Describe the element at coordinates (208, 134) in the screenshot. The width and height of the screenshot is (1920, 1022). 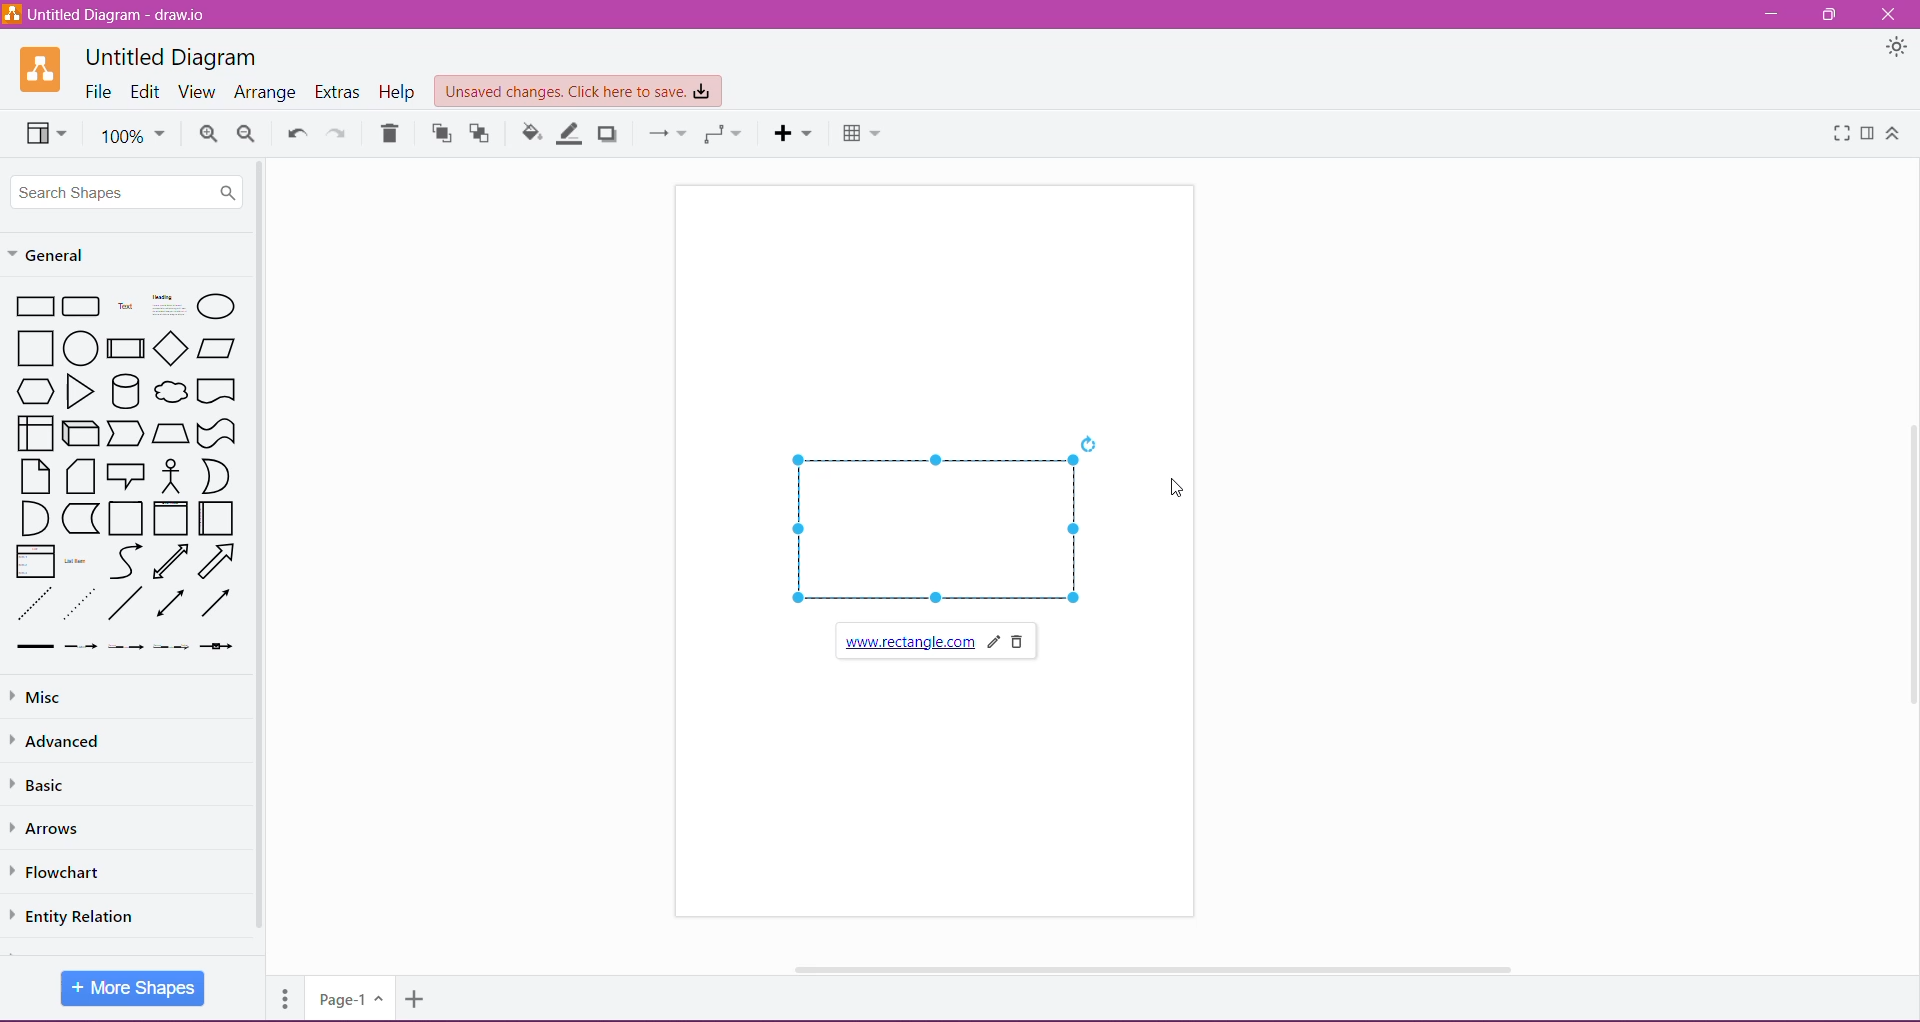
I see `Zoom In` at that location.